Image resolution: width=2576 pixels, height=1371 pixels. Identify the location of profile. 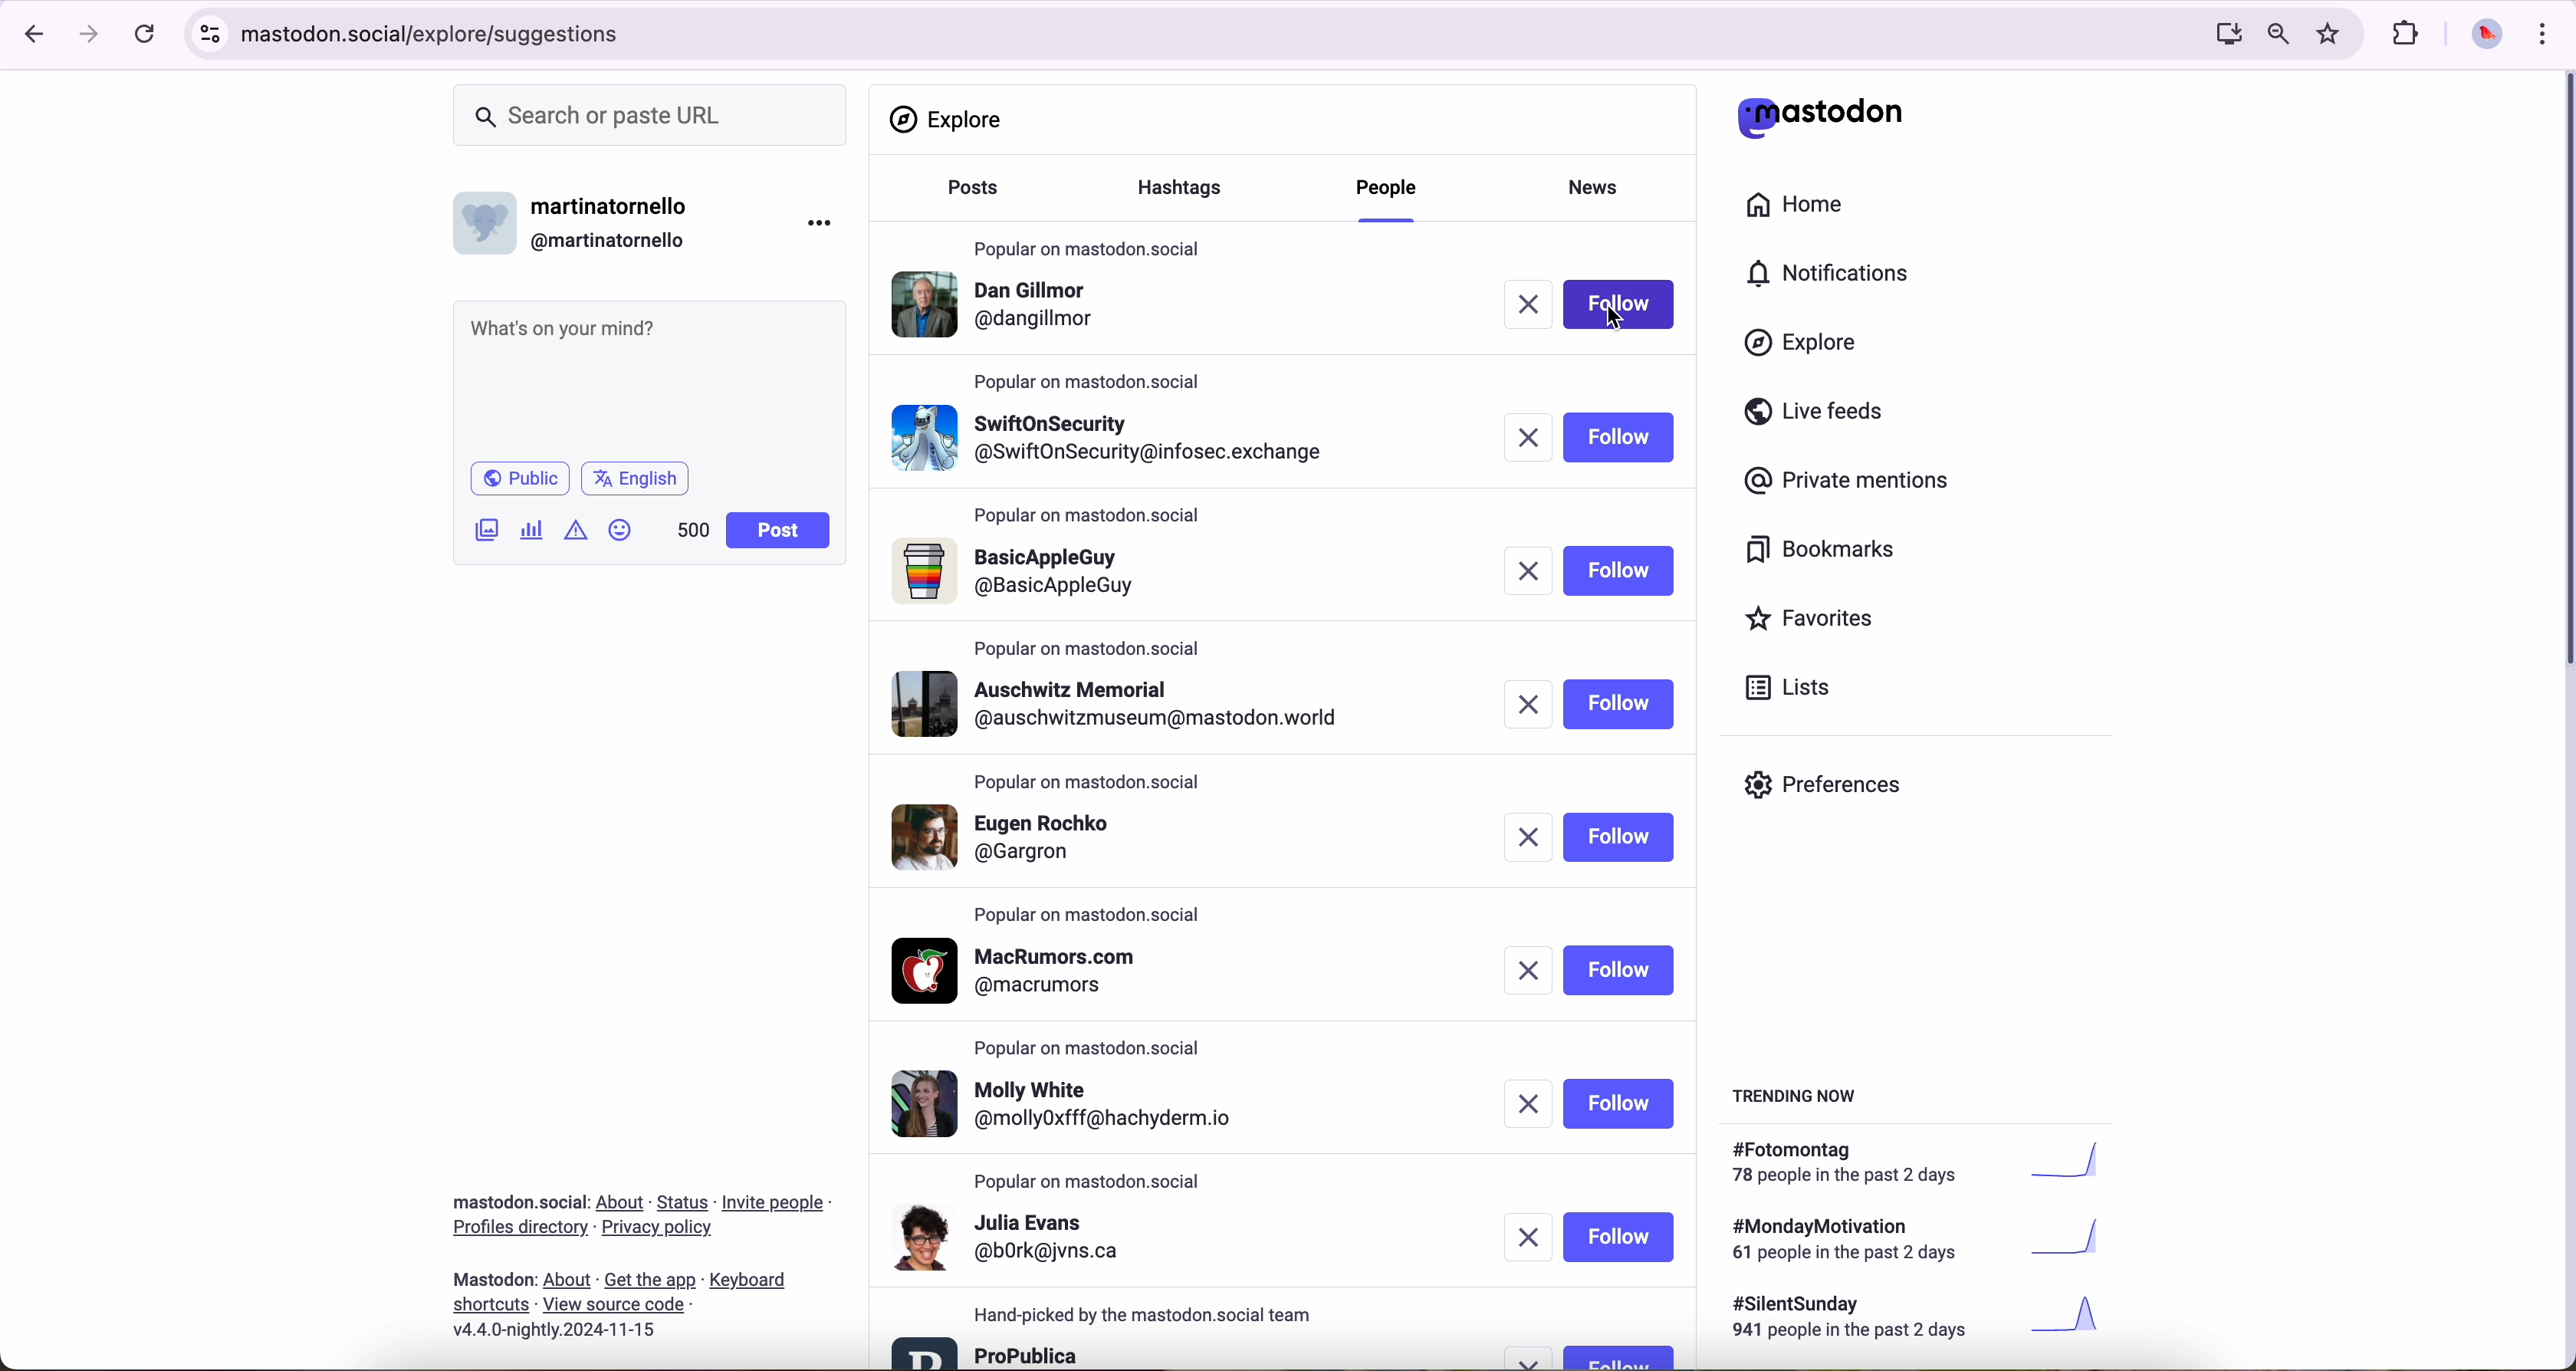
(1001, 309).